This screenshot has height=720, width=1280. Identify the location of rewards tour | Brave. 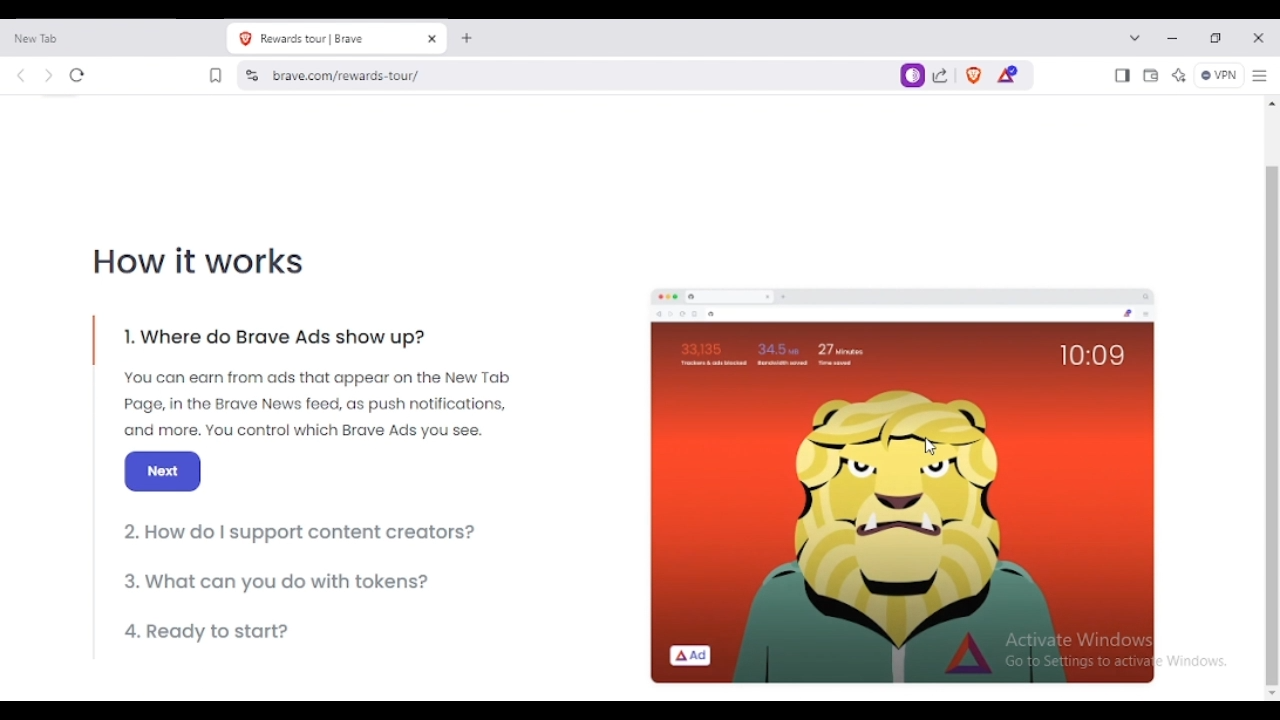
(322, 39).